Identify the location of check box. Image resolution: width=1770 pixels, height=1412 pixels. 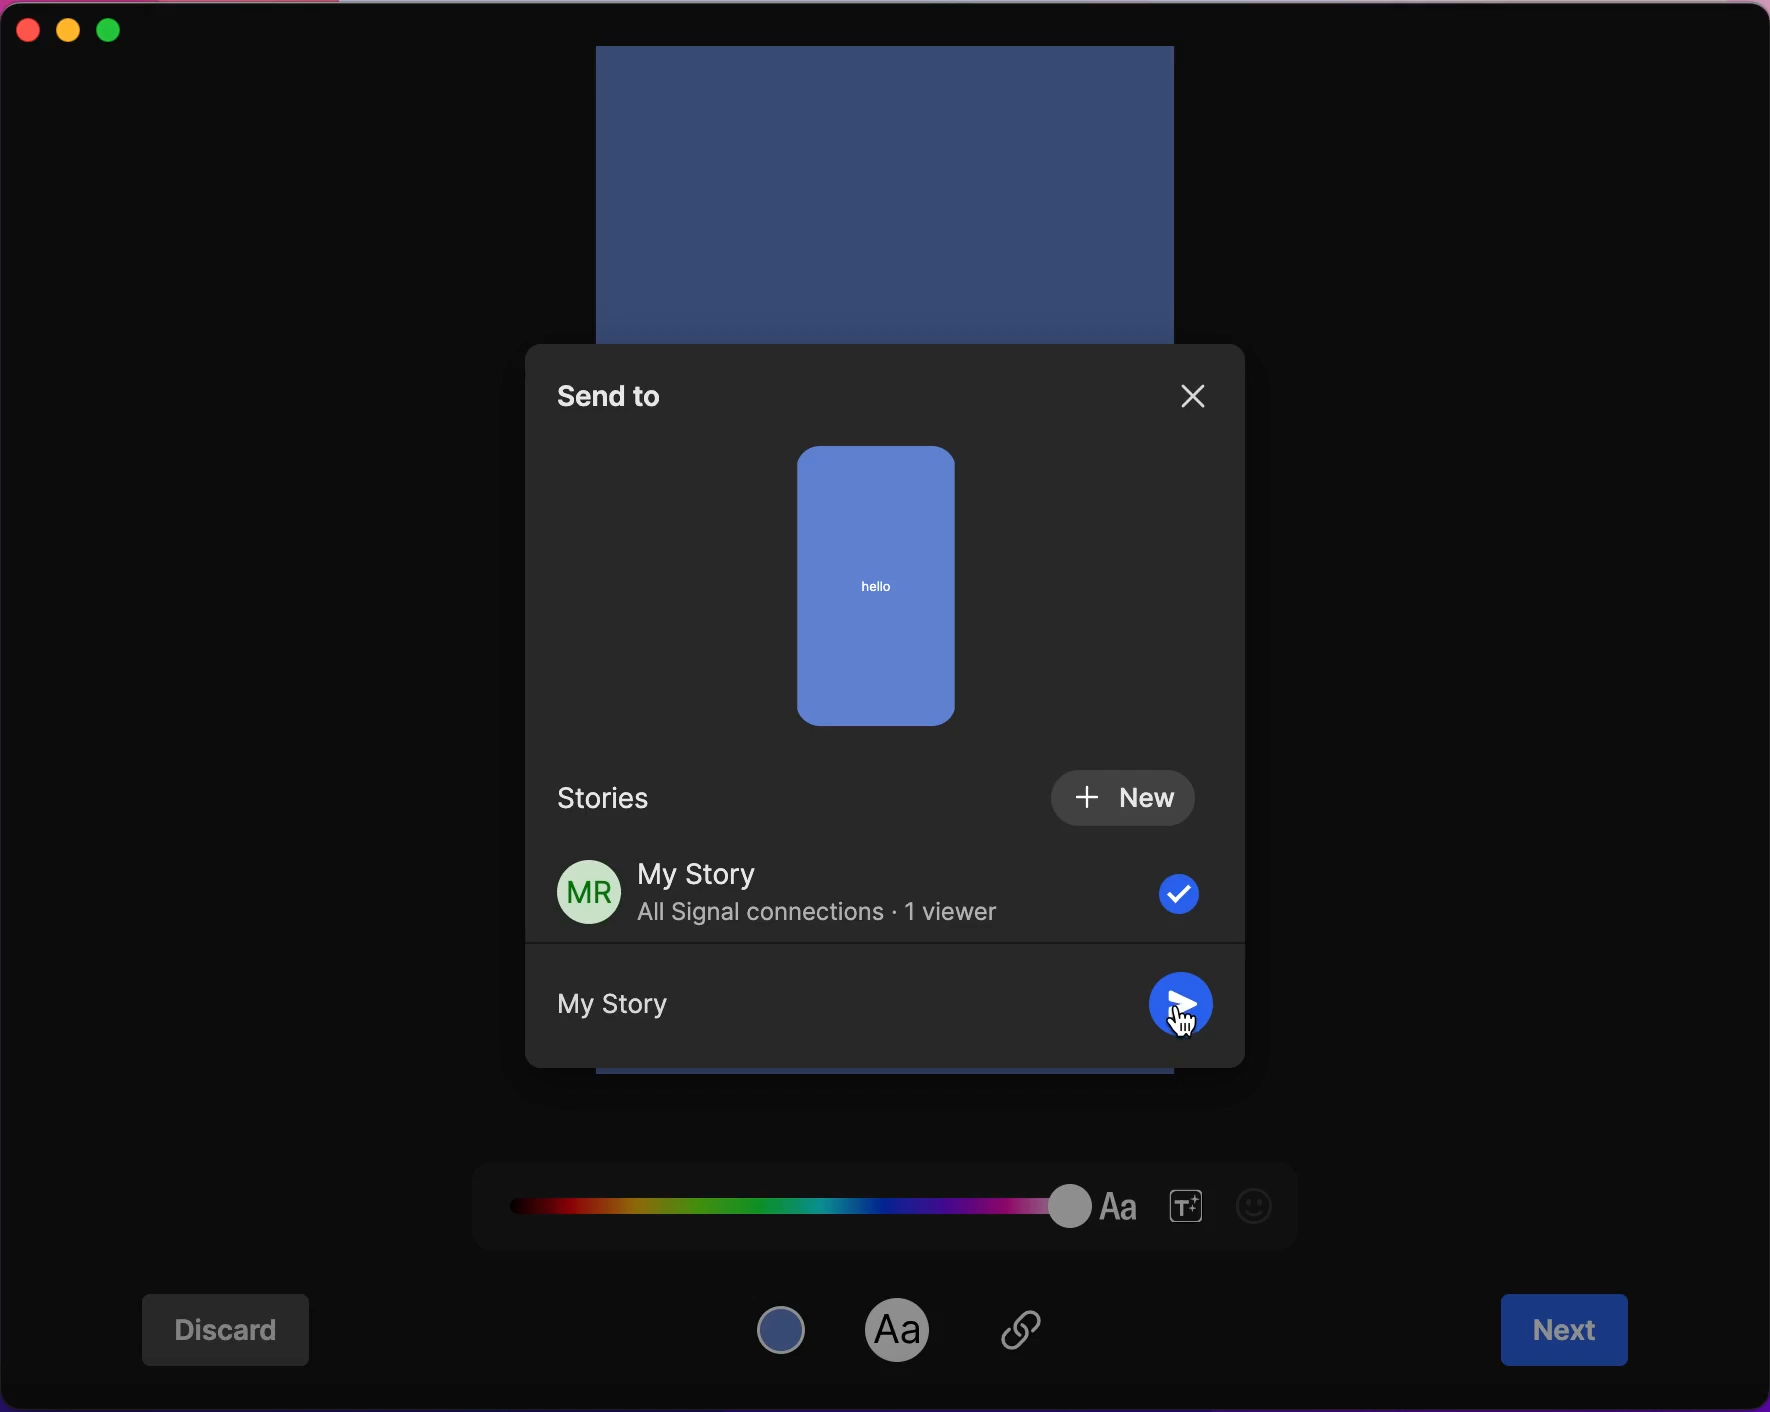
(1184, 899).